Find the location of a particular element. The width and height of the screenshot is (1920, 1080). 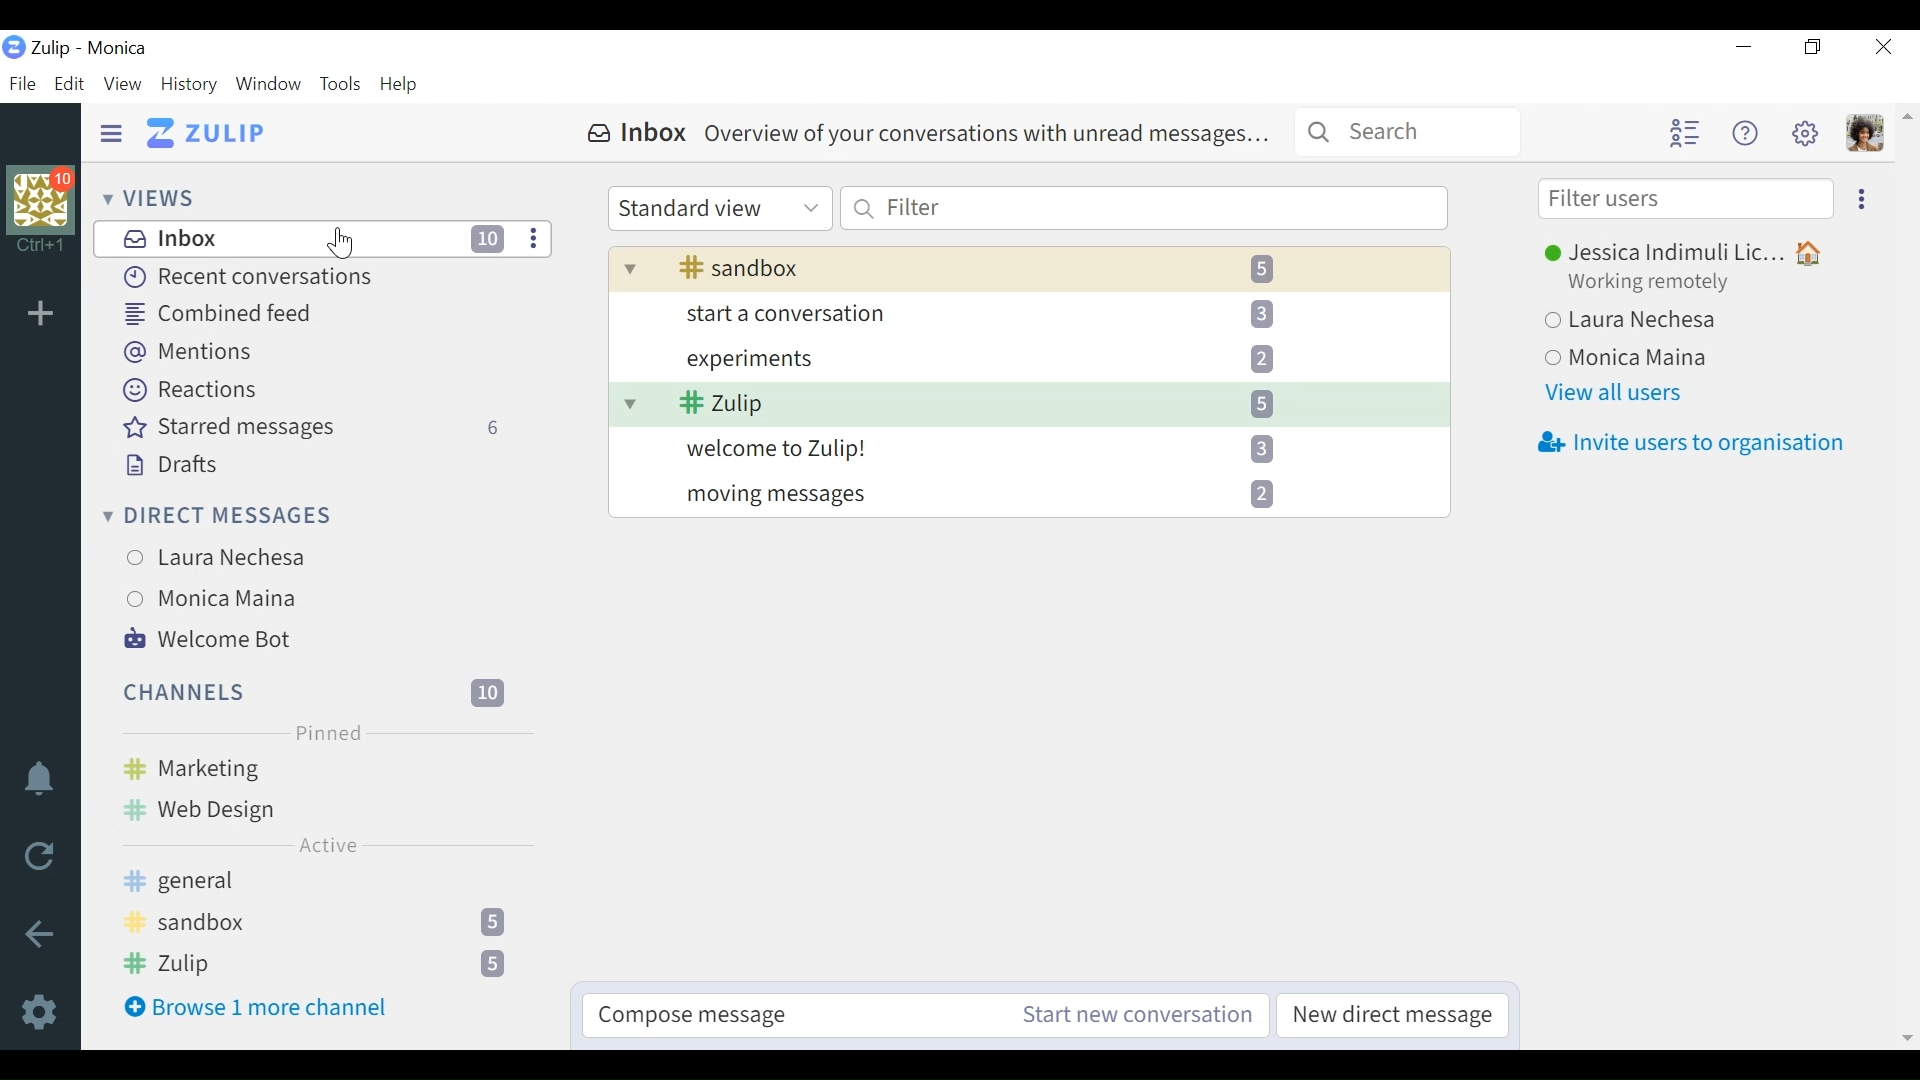

Standard view is located at coordinates (722, 210).